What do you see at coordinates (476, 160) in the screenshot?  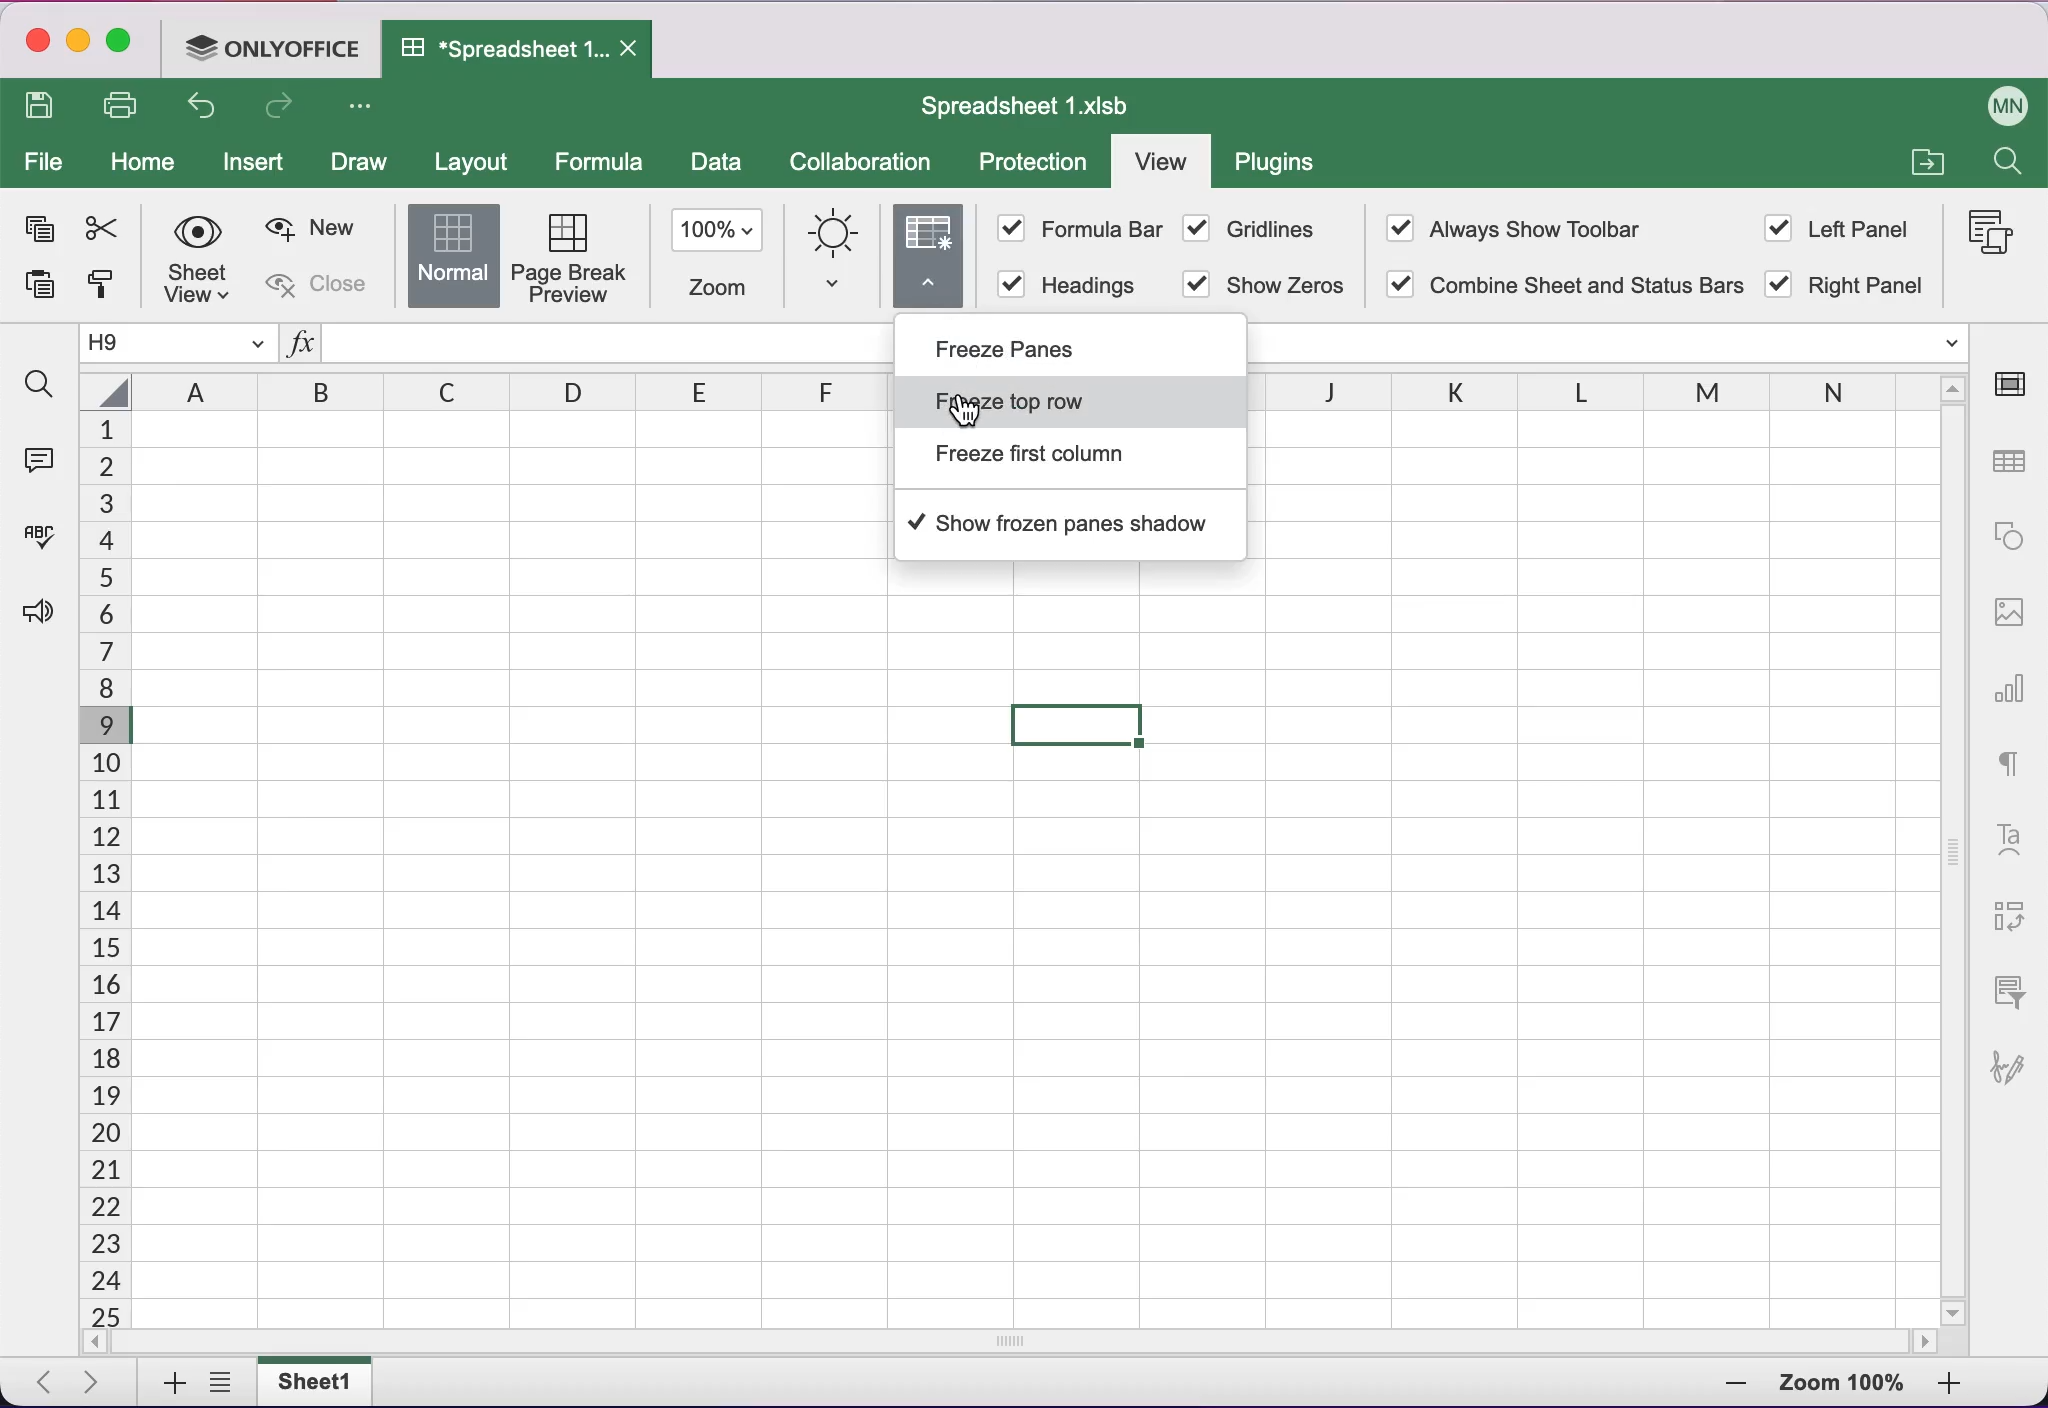 I see `layout` at bounding box center [476, 160].